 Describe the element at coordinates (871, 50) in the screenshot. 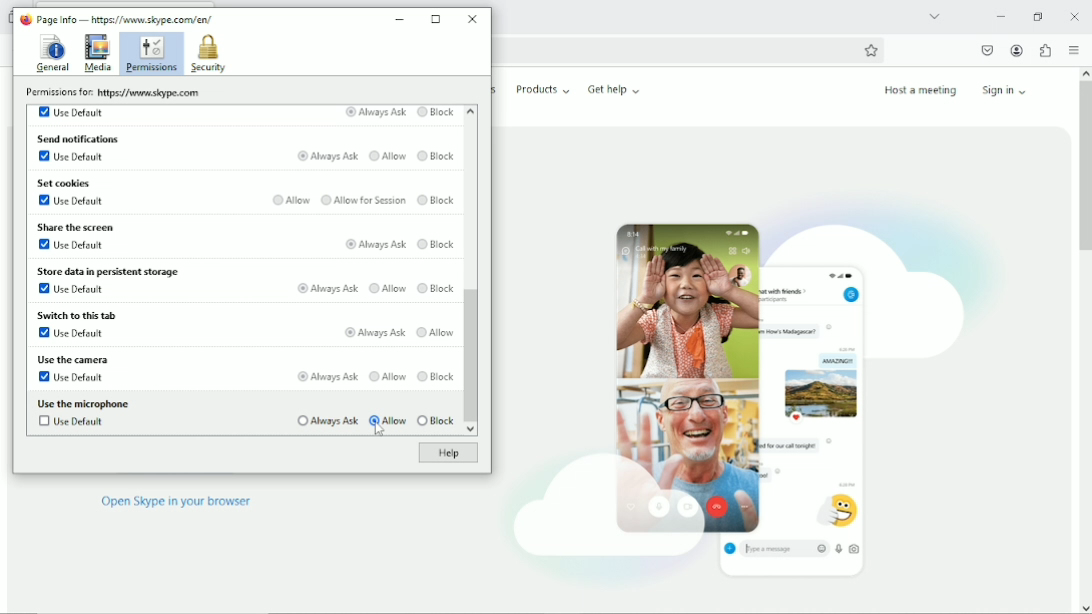

I see `Bookmark this page` at that location.